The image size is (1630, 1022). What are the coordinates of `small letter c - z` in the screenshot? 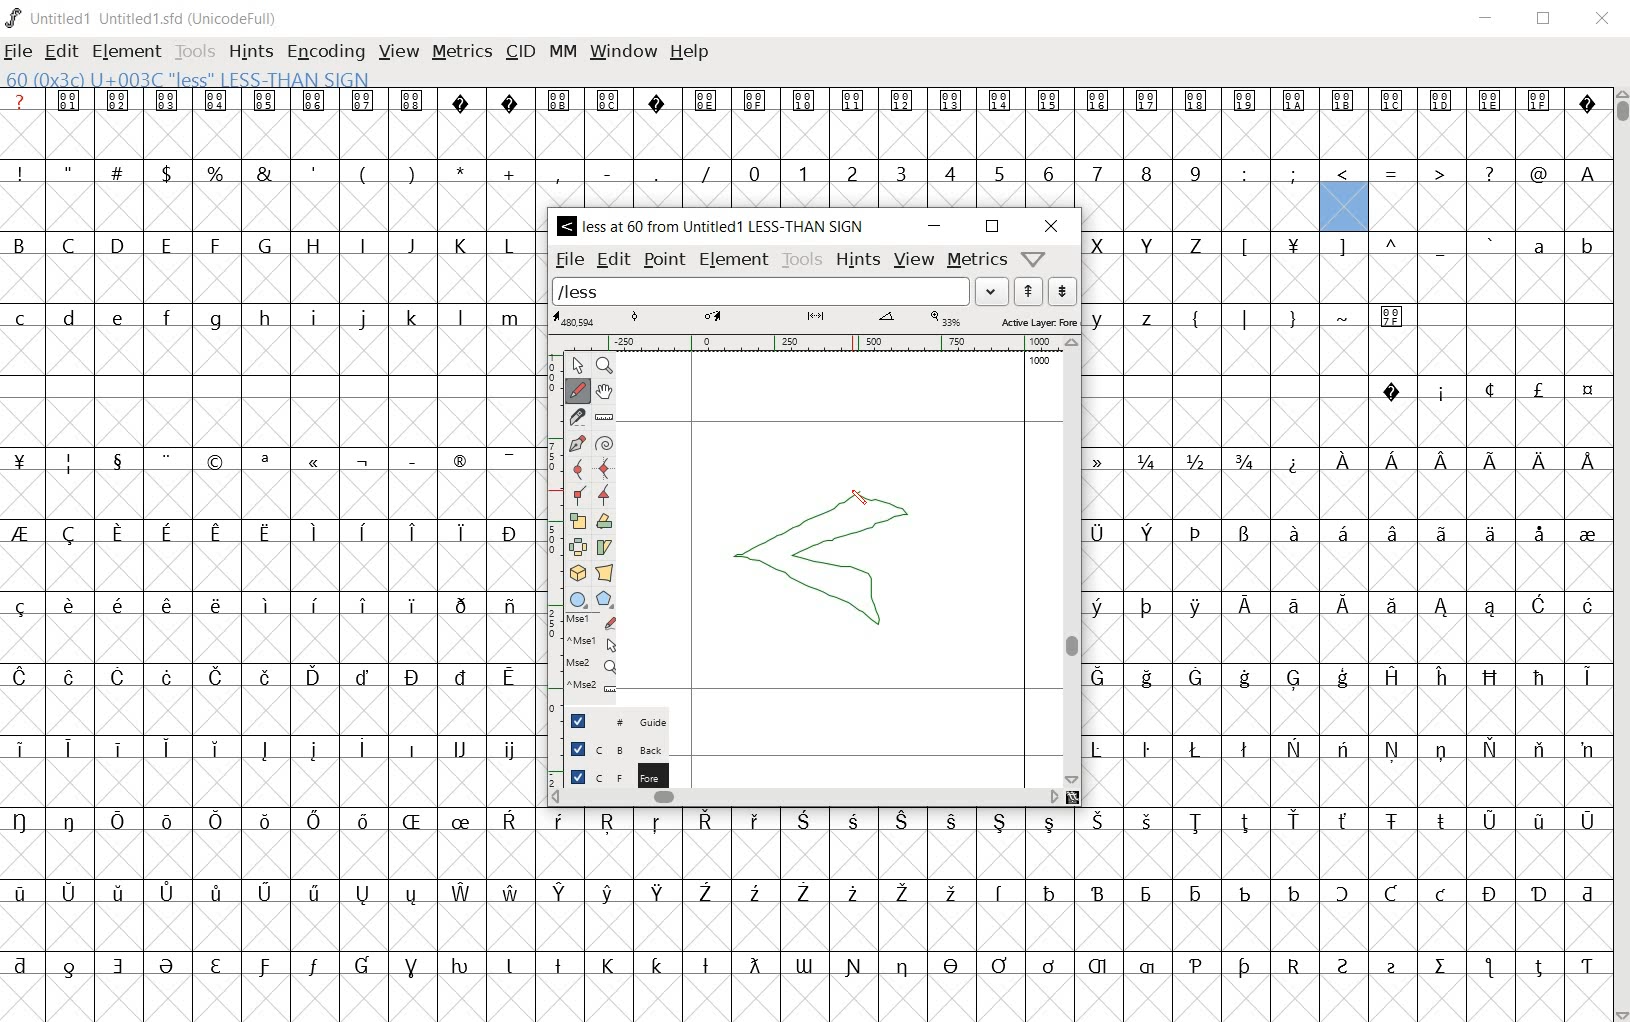 It's located at (270, 314).